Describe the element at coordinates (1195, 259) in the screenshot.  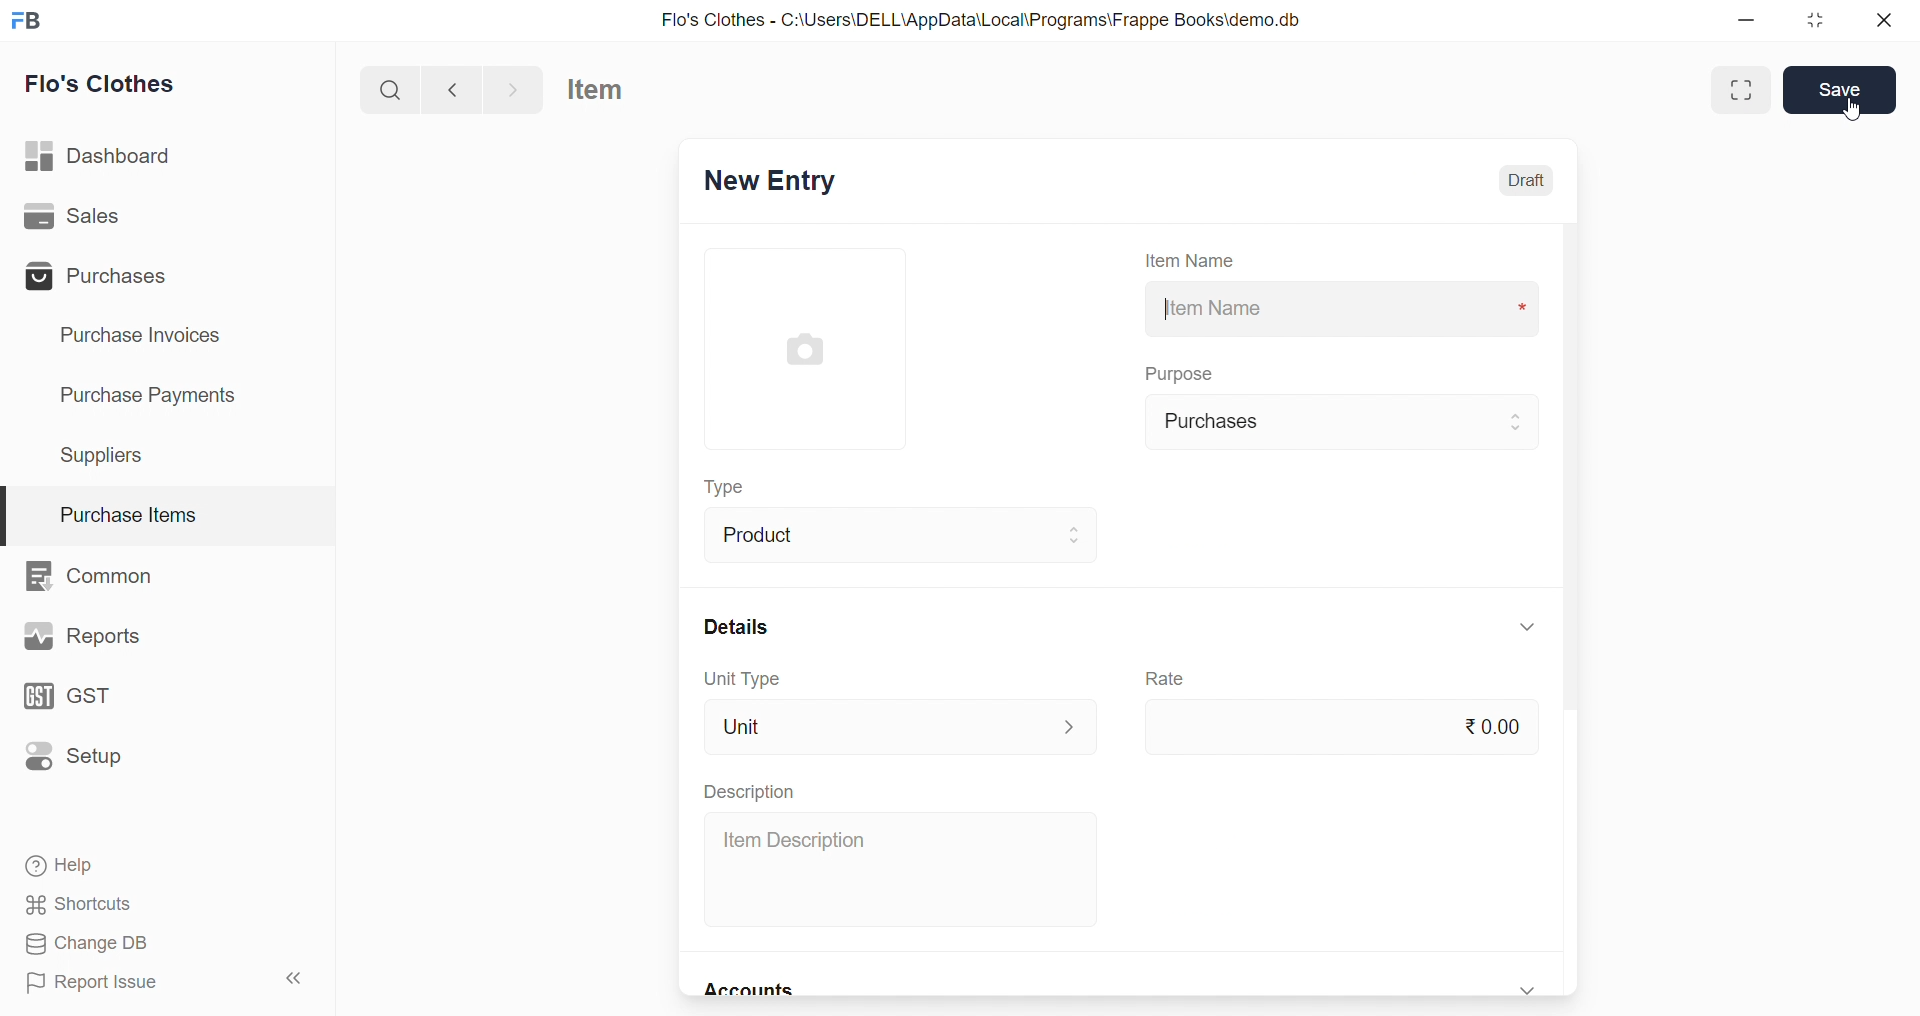
I see `Item Name` at that location.